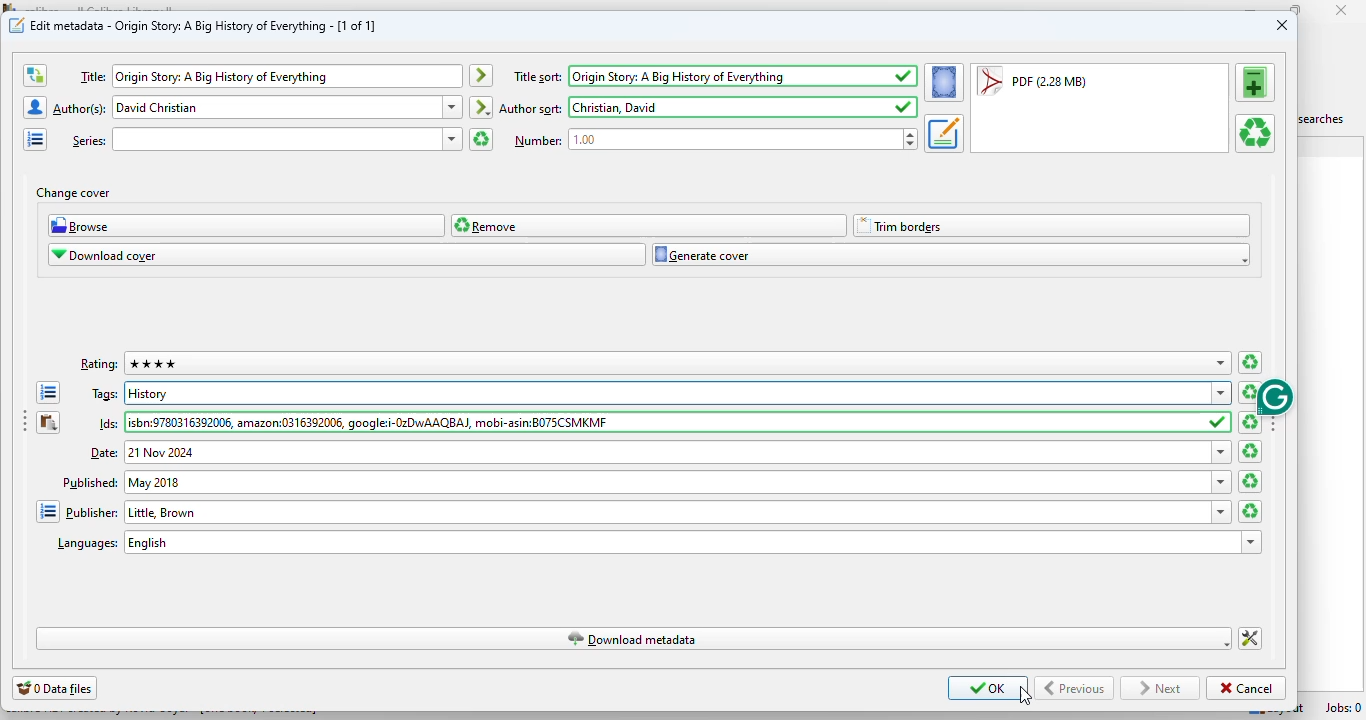 The height and width of the screenshot is (720, 1366). Describe the element at coordinates (1250, 392) in the screenshot. I see `clear all tags` at that location.